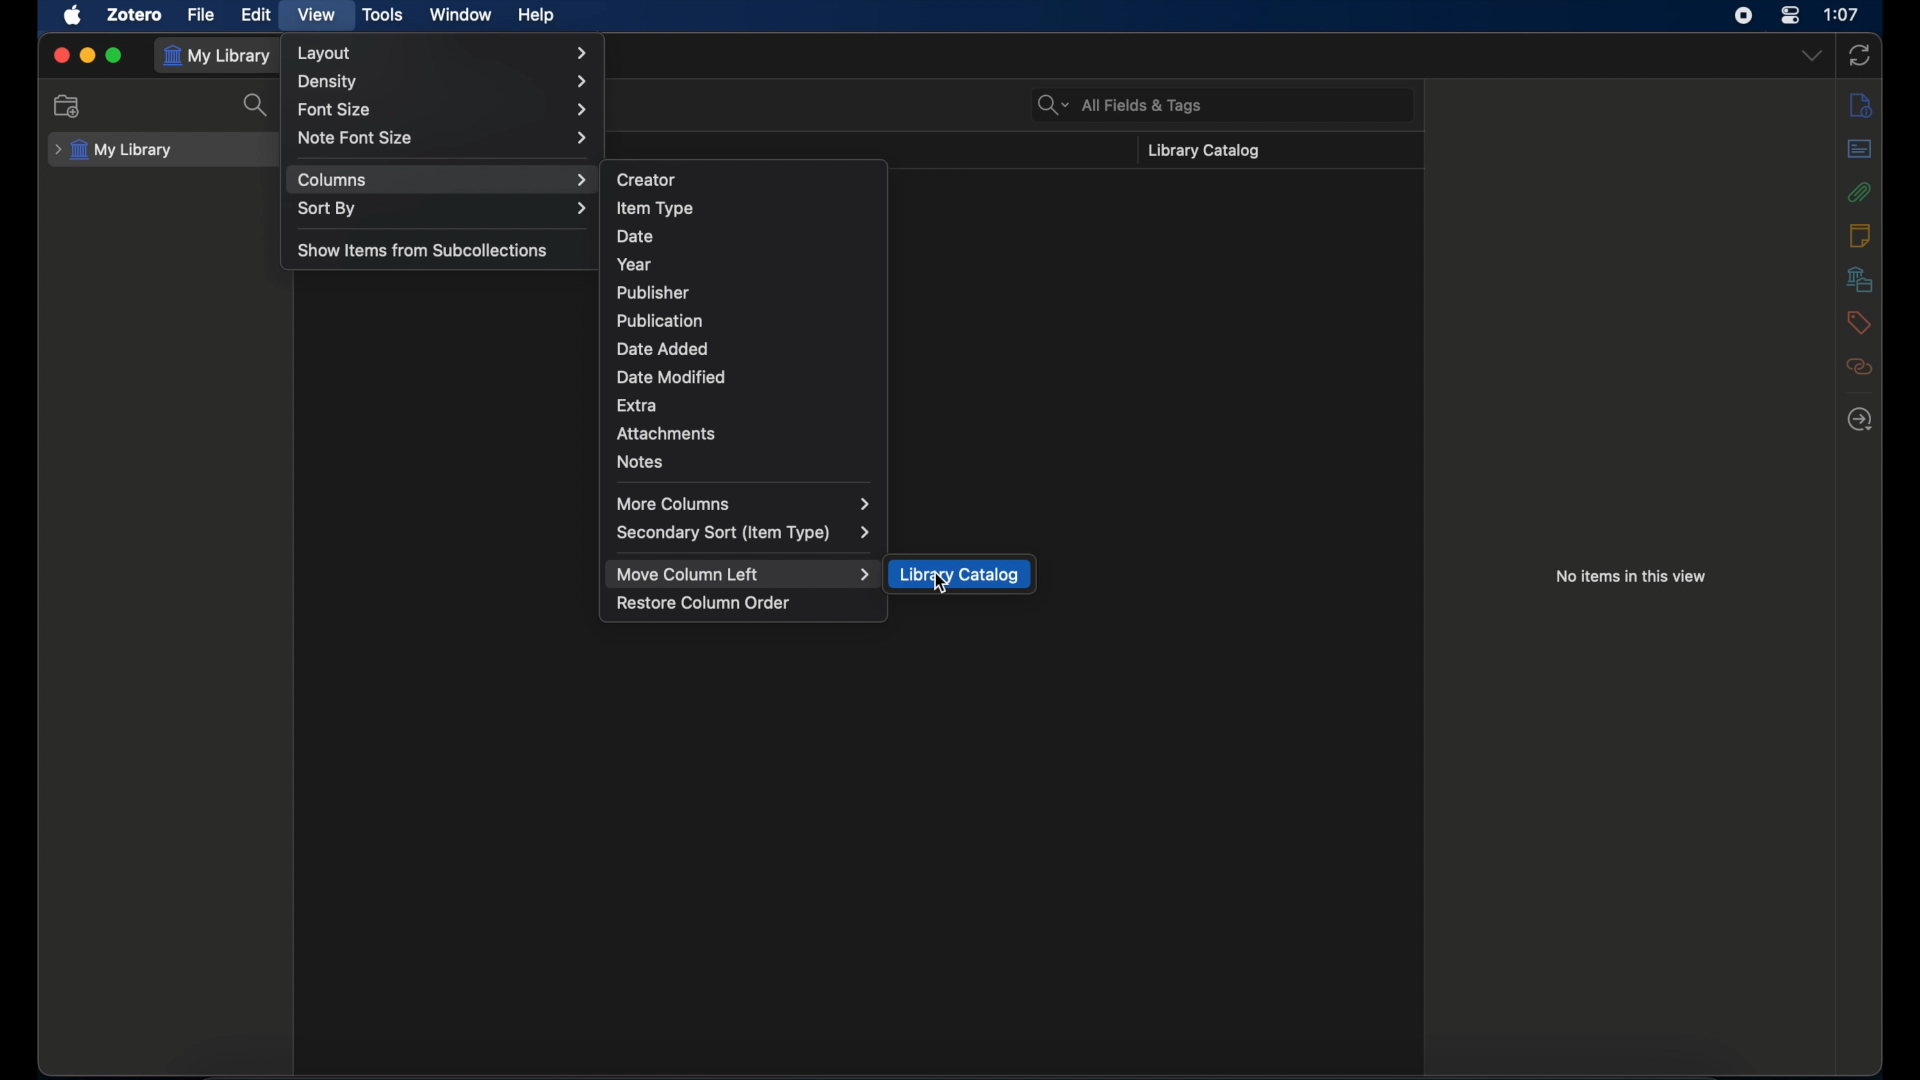 This screenshot has width=1920, height=1080. What do you see at coordinates (1860, 149) in the screenshot?
I see `abstract` at bounding box center [1860, 149].